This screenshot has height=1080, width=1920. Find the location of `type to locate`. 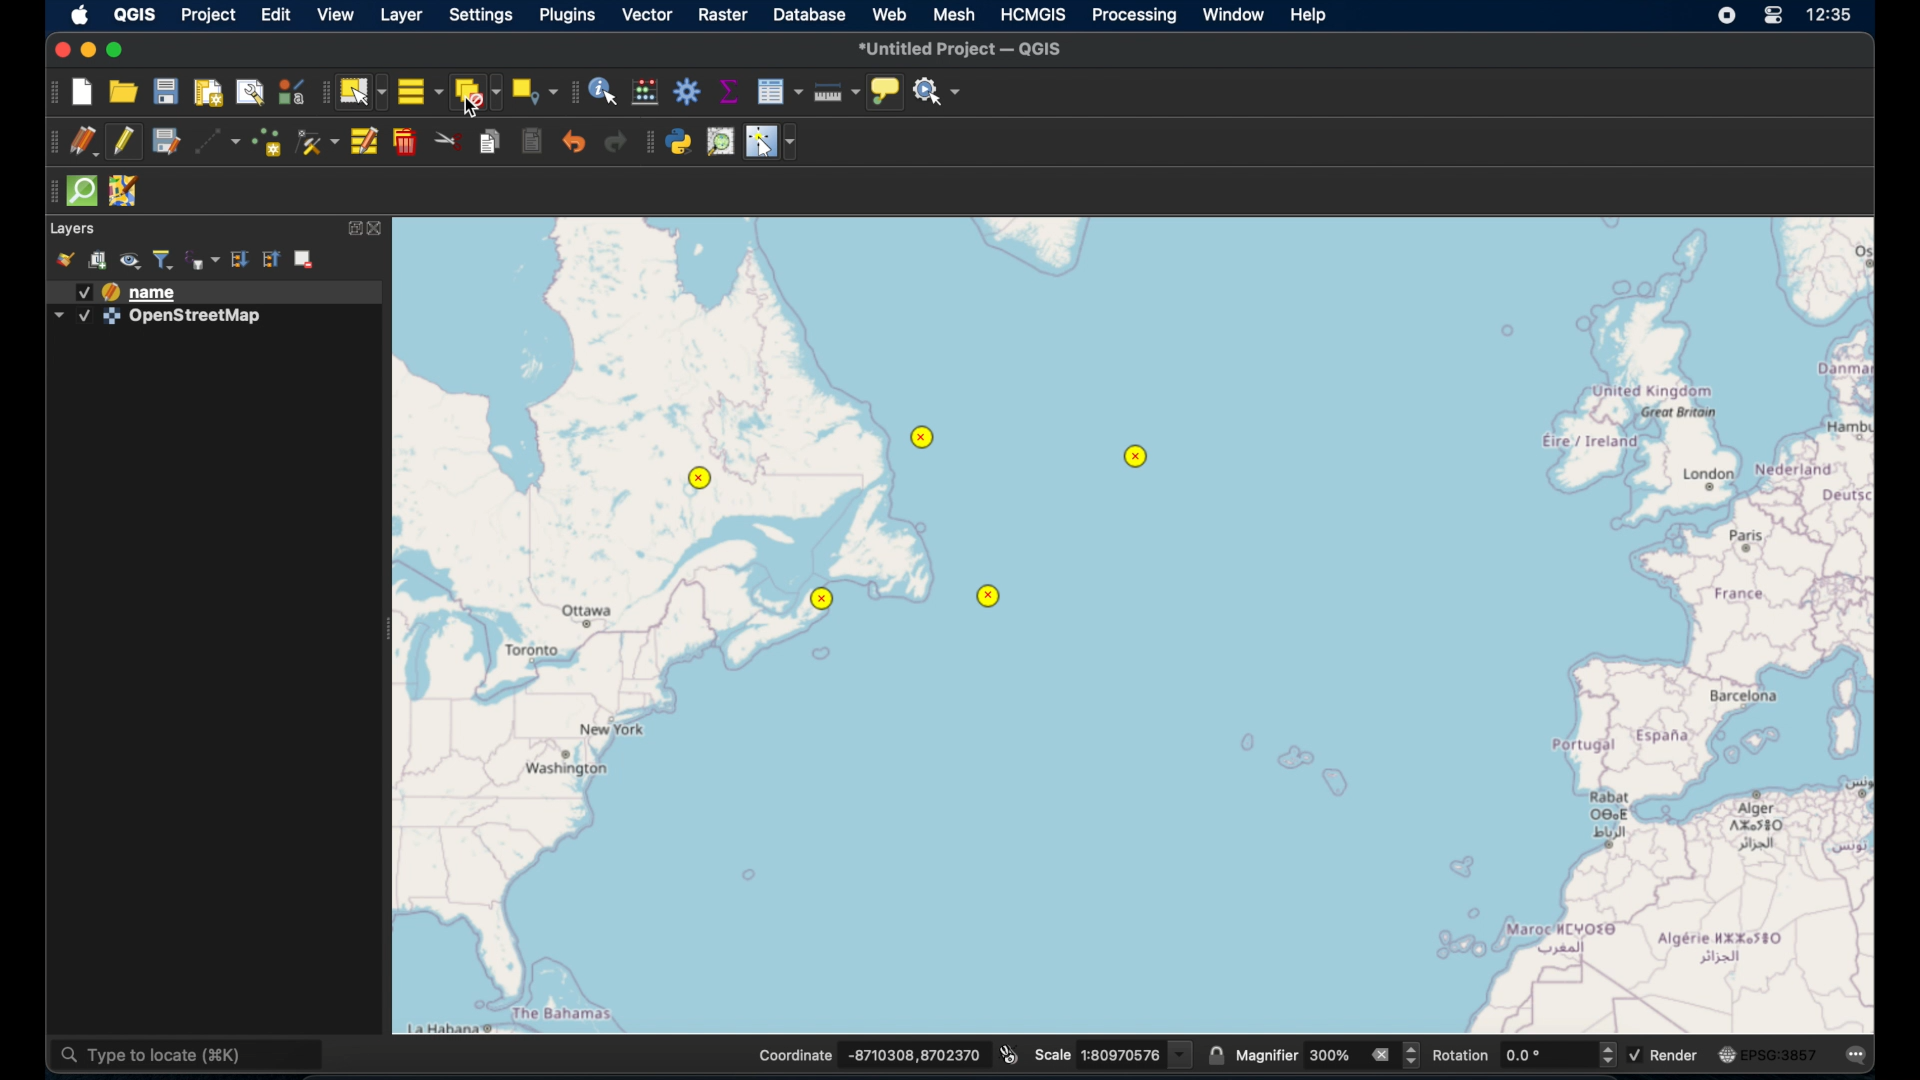

type to locate is located at coordinates (185, 1056).